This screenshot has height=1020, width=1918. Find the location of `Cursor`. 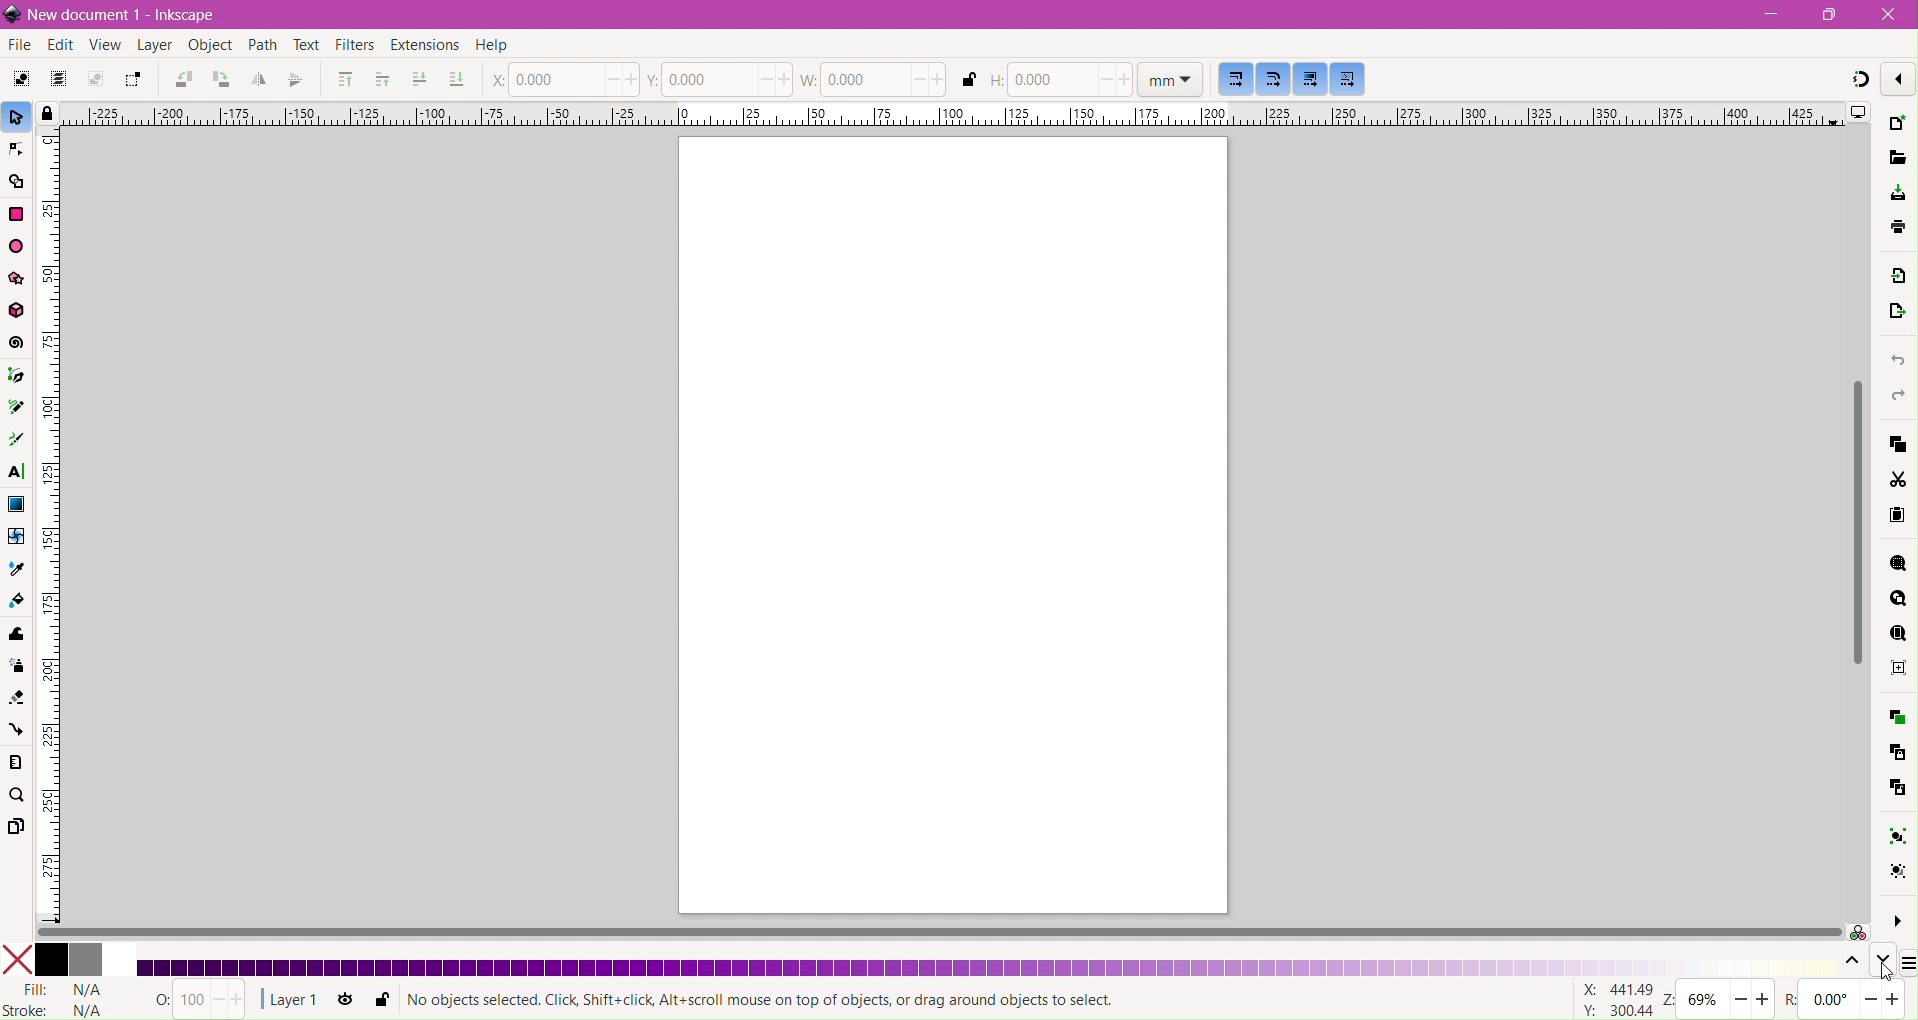

Cursor is located at coordinates (1885, 970).